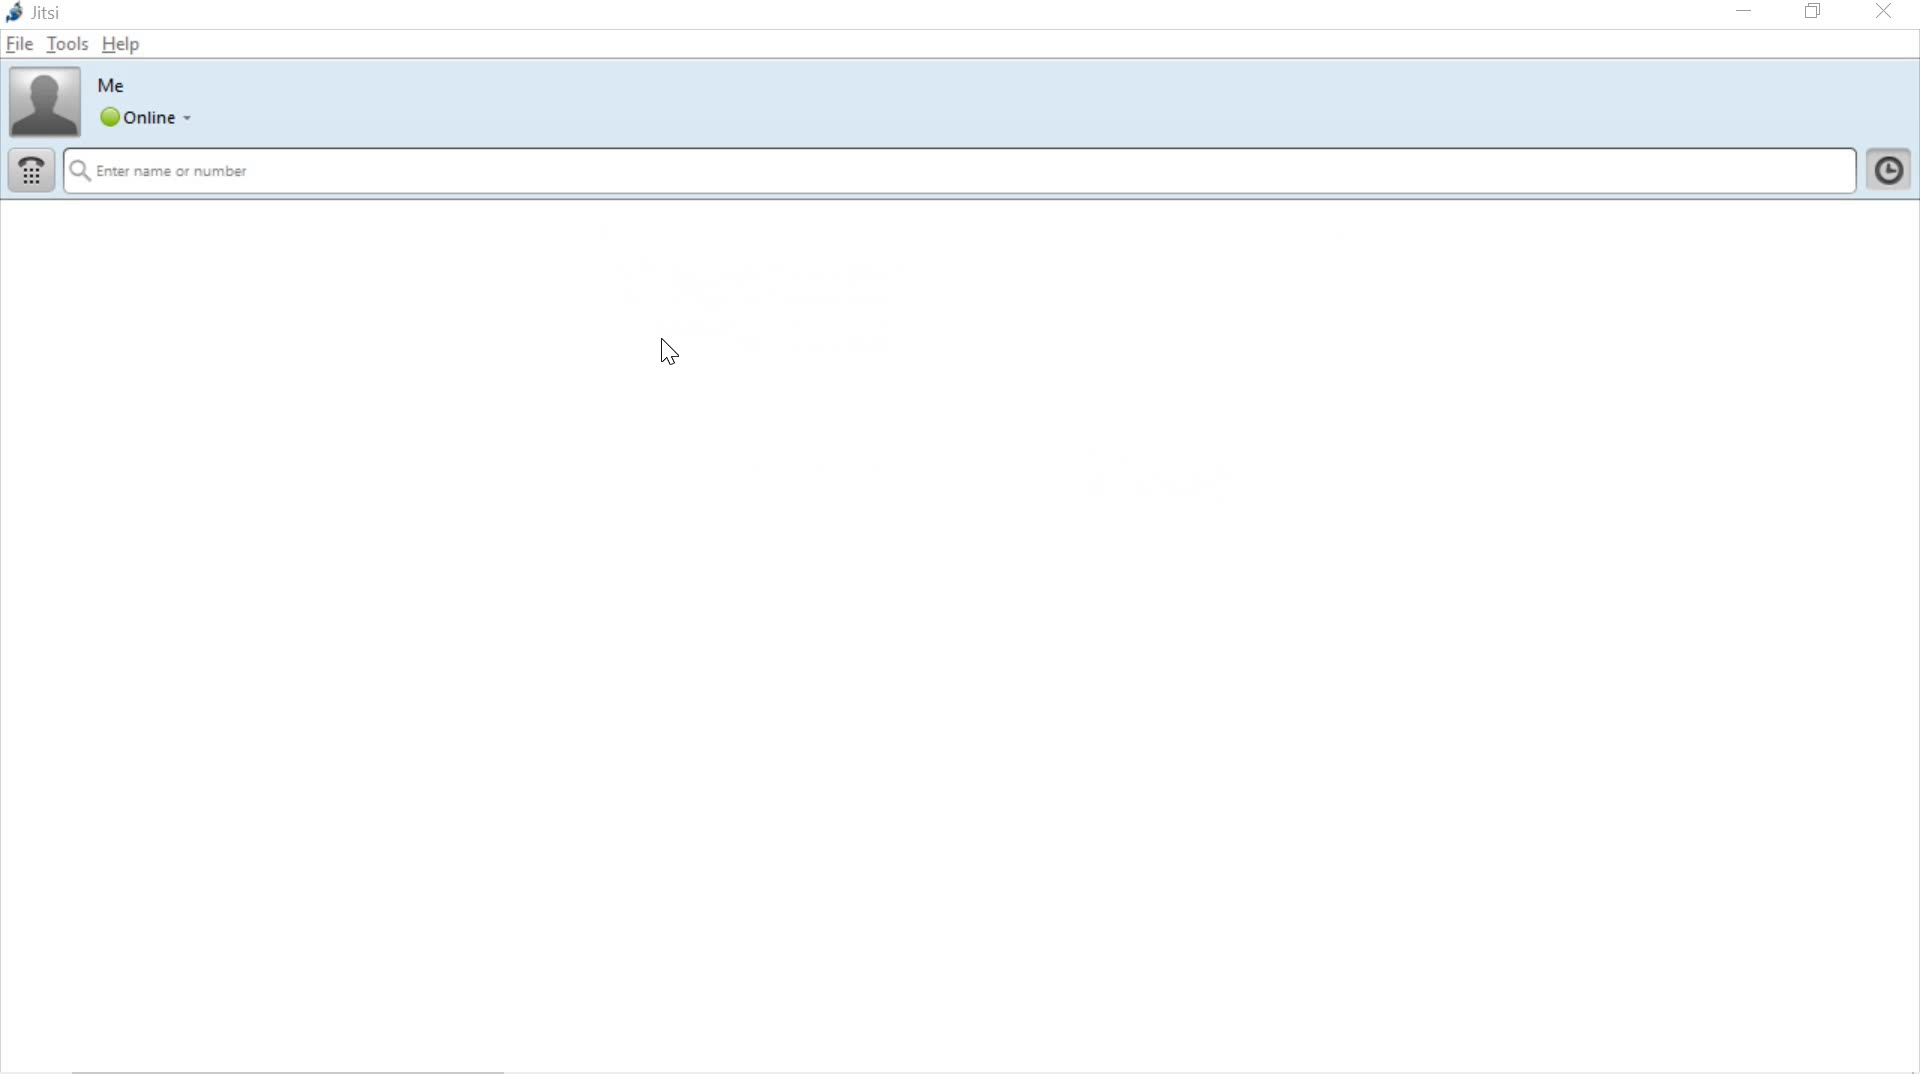  I want to click on account profile, so click(40, 102).